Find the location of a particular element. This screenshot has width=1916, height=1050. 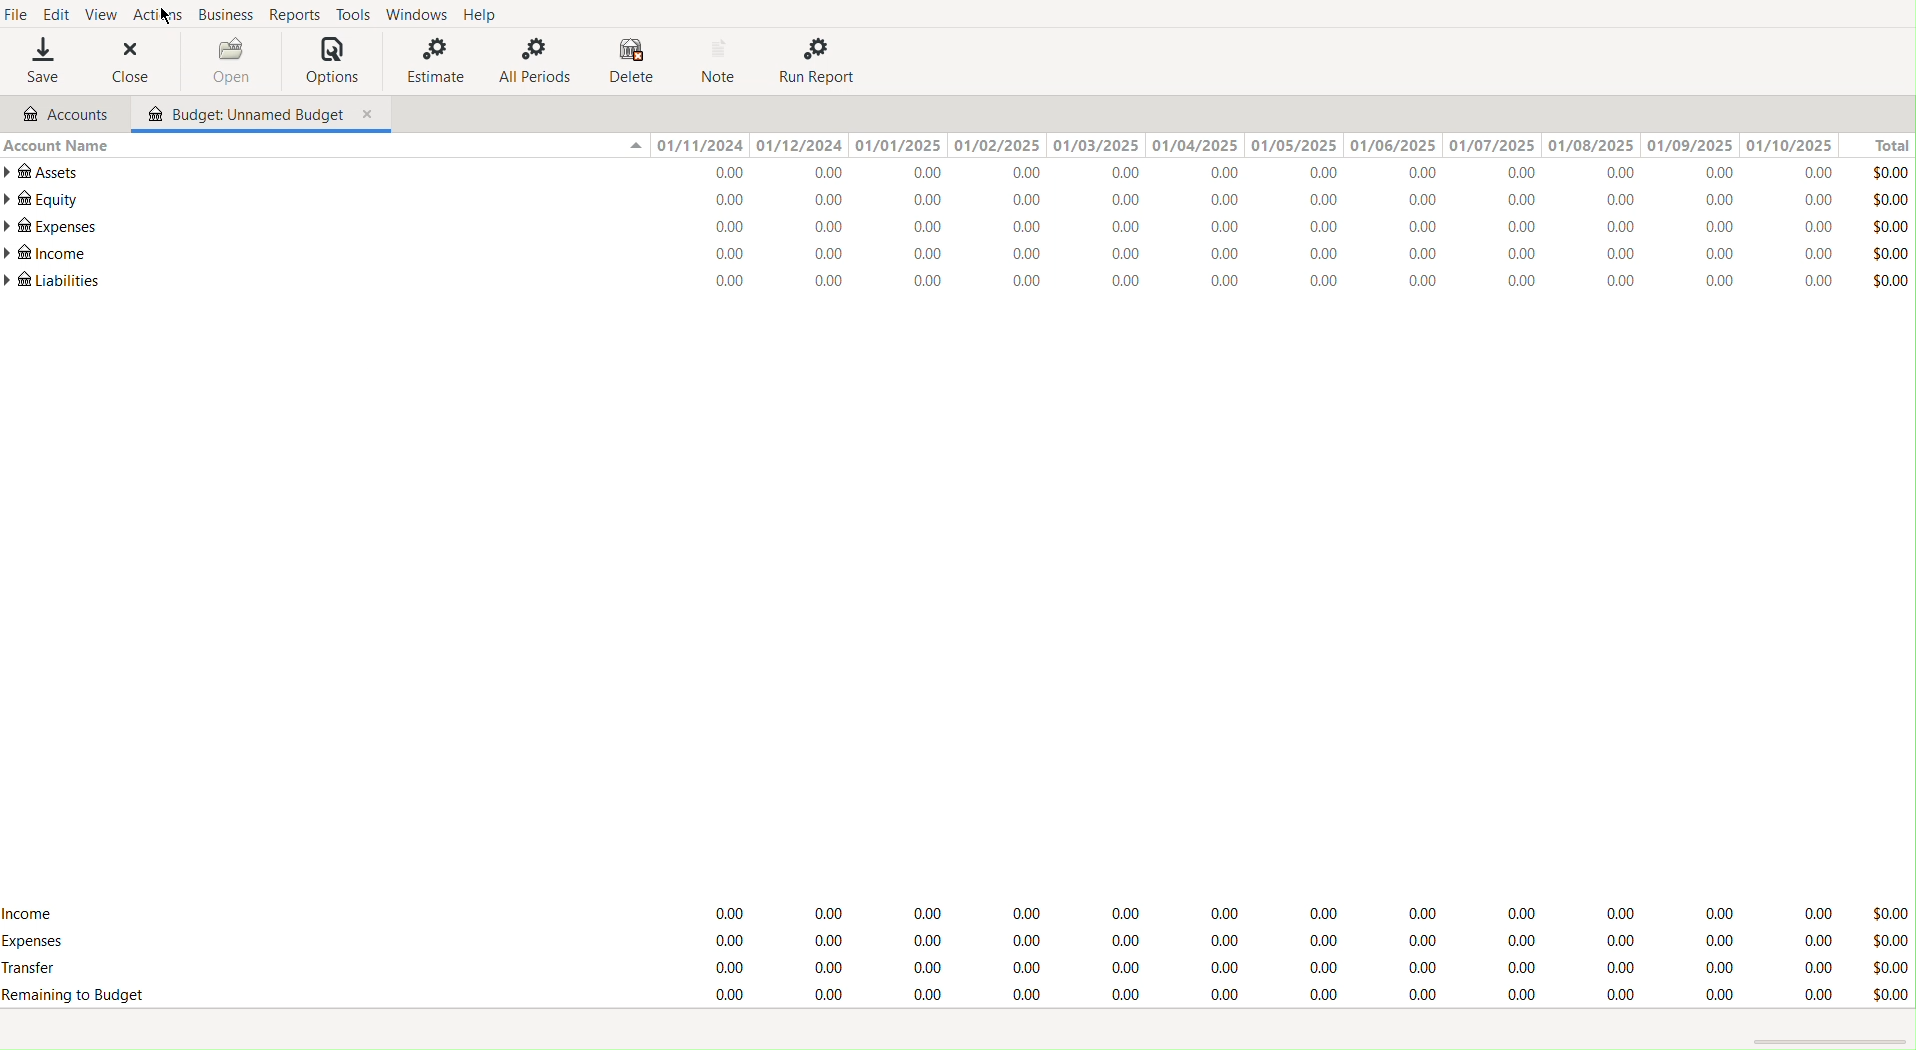

View is located at coordinates (108, 15).